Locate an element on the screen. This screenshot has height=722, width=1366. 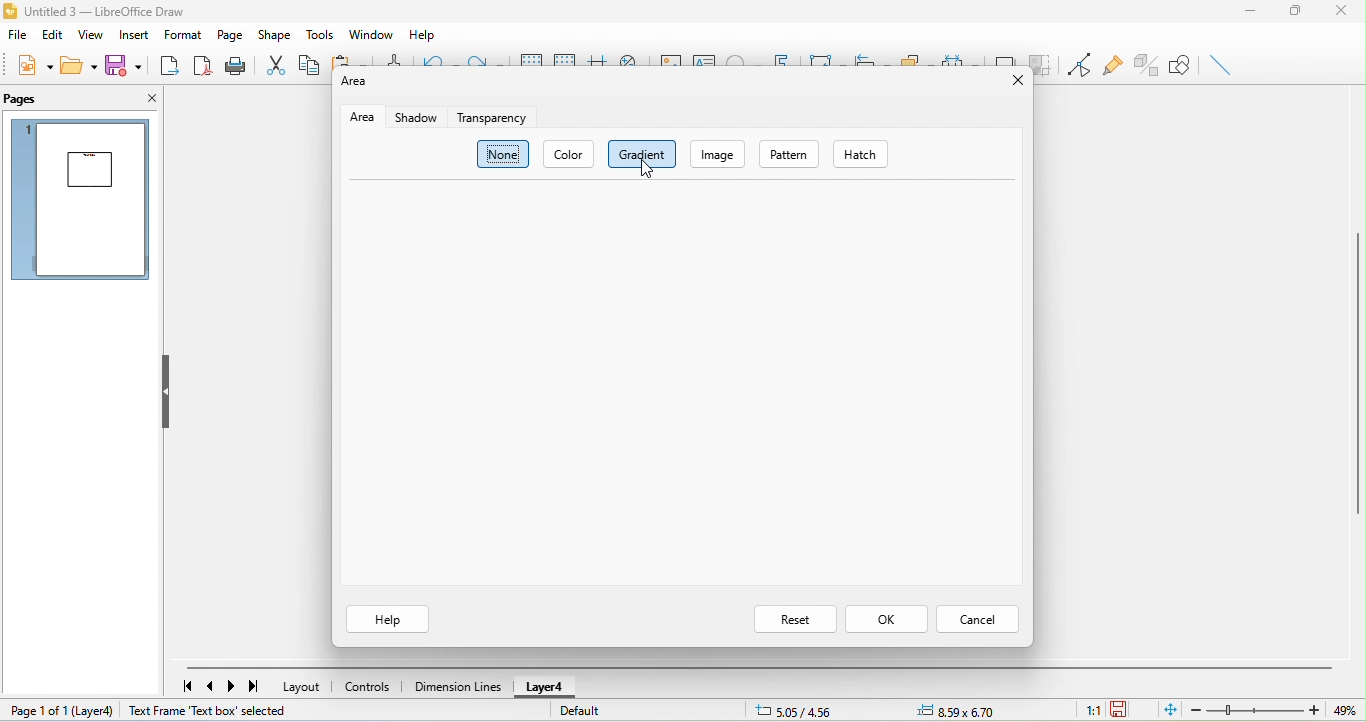
export is located at coordinates (170, 65).